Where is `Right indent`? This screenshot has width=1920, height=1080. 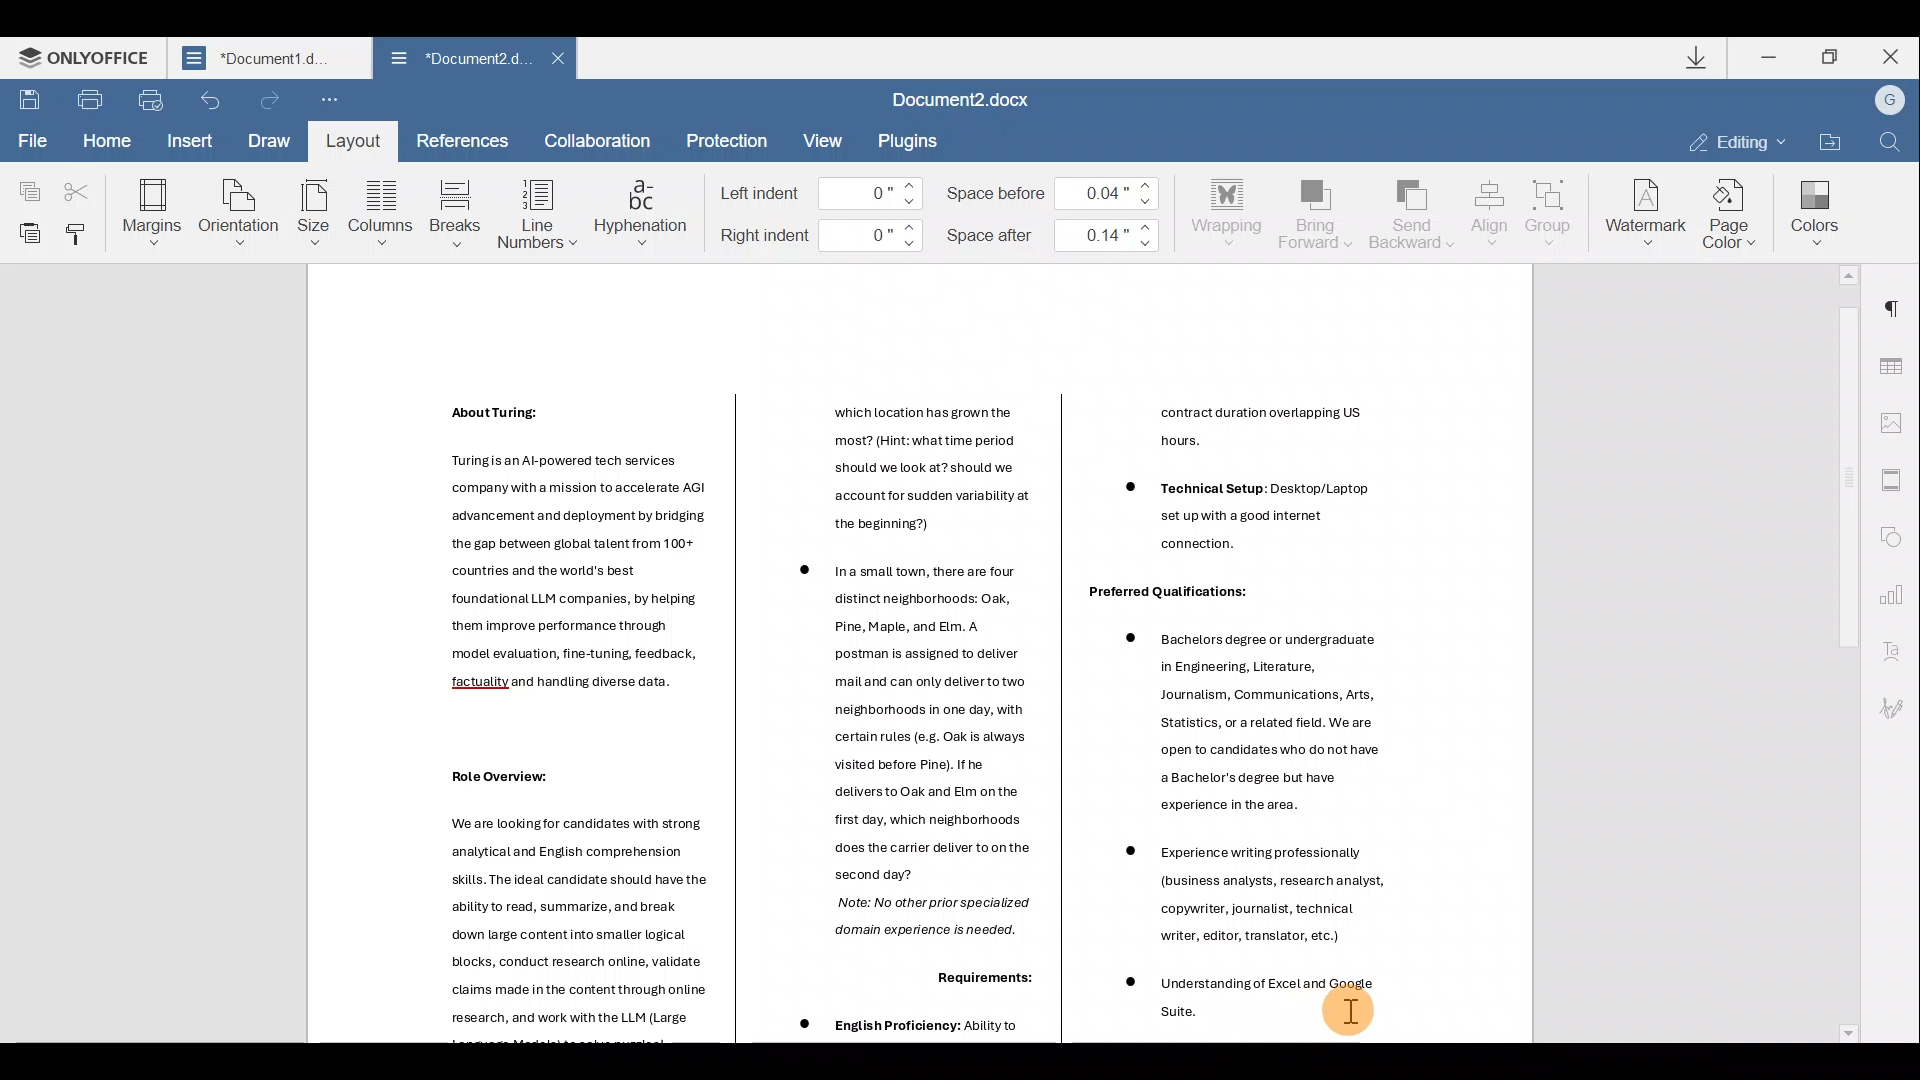 Right indent is located at coordinates (821, 238).